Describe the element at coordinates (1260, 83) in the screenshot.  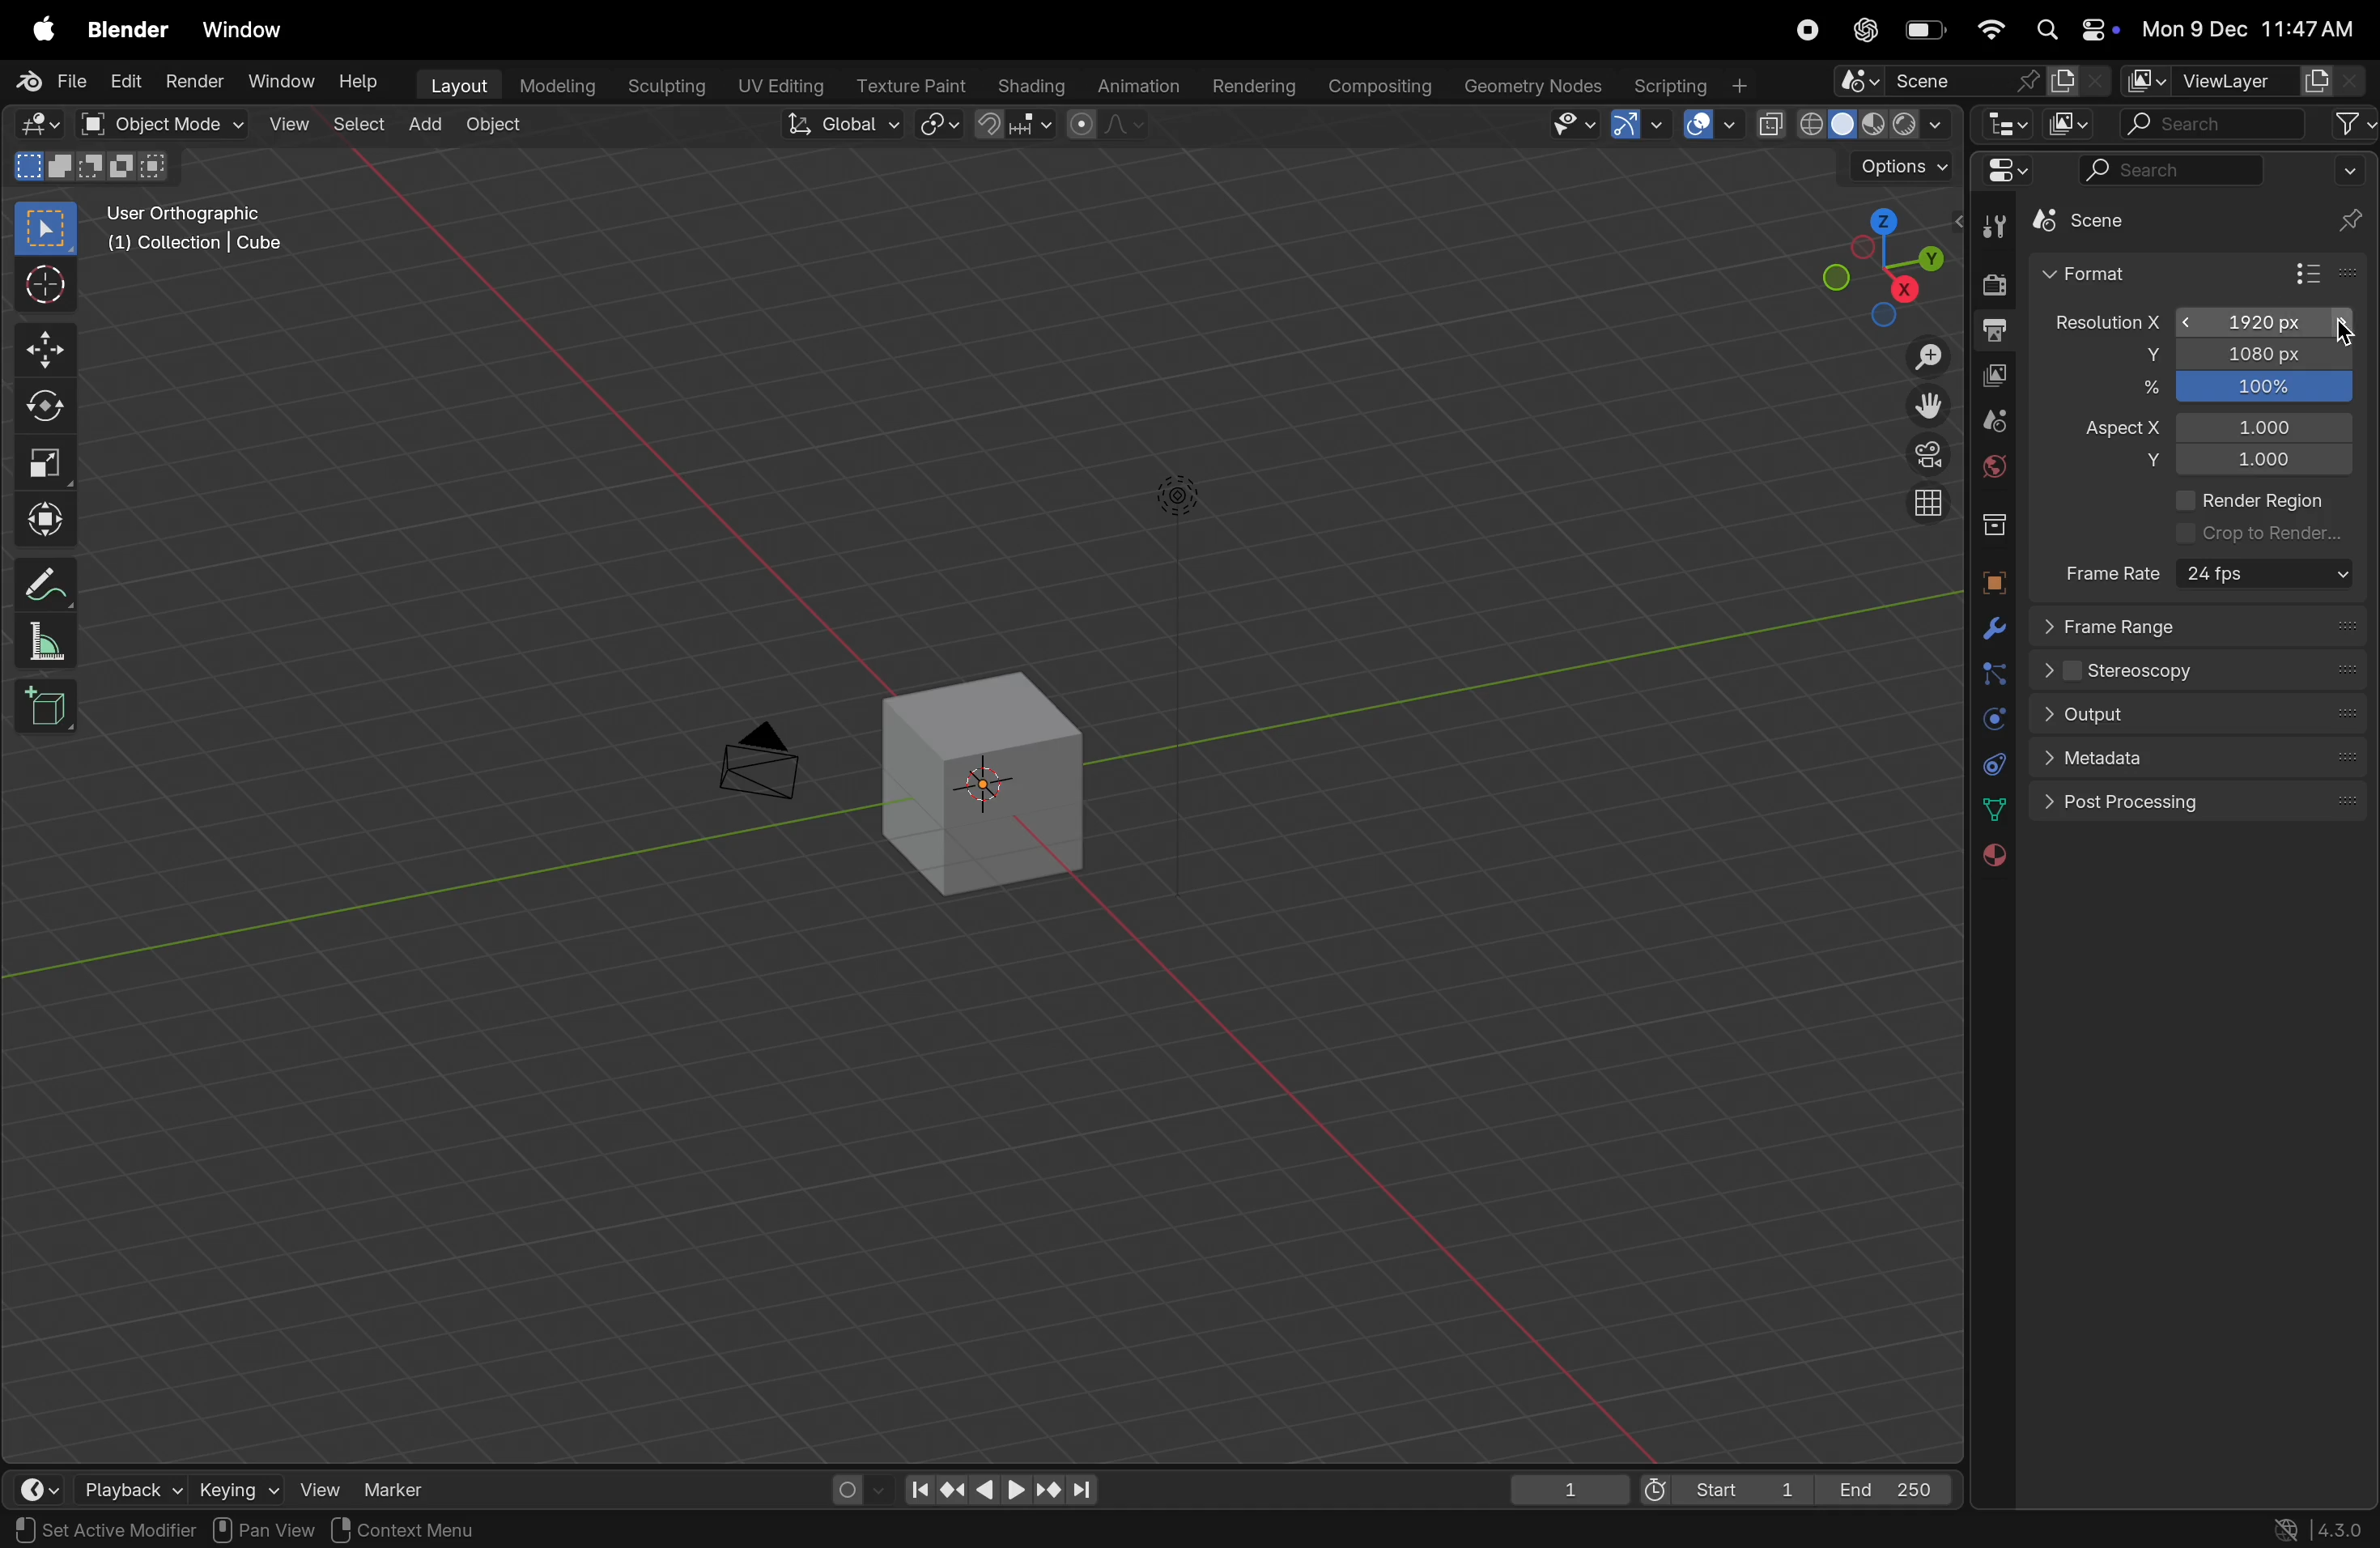
I see `Rendering` at that location.